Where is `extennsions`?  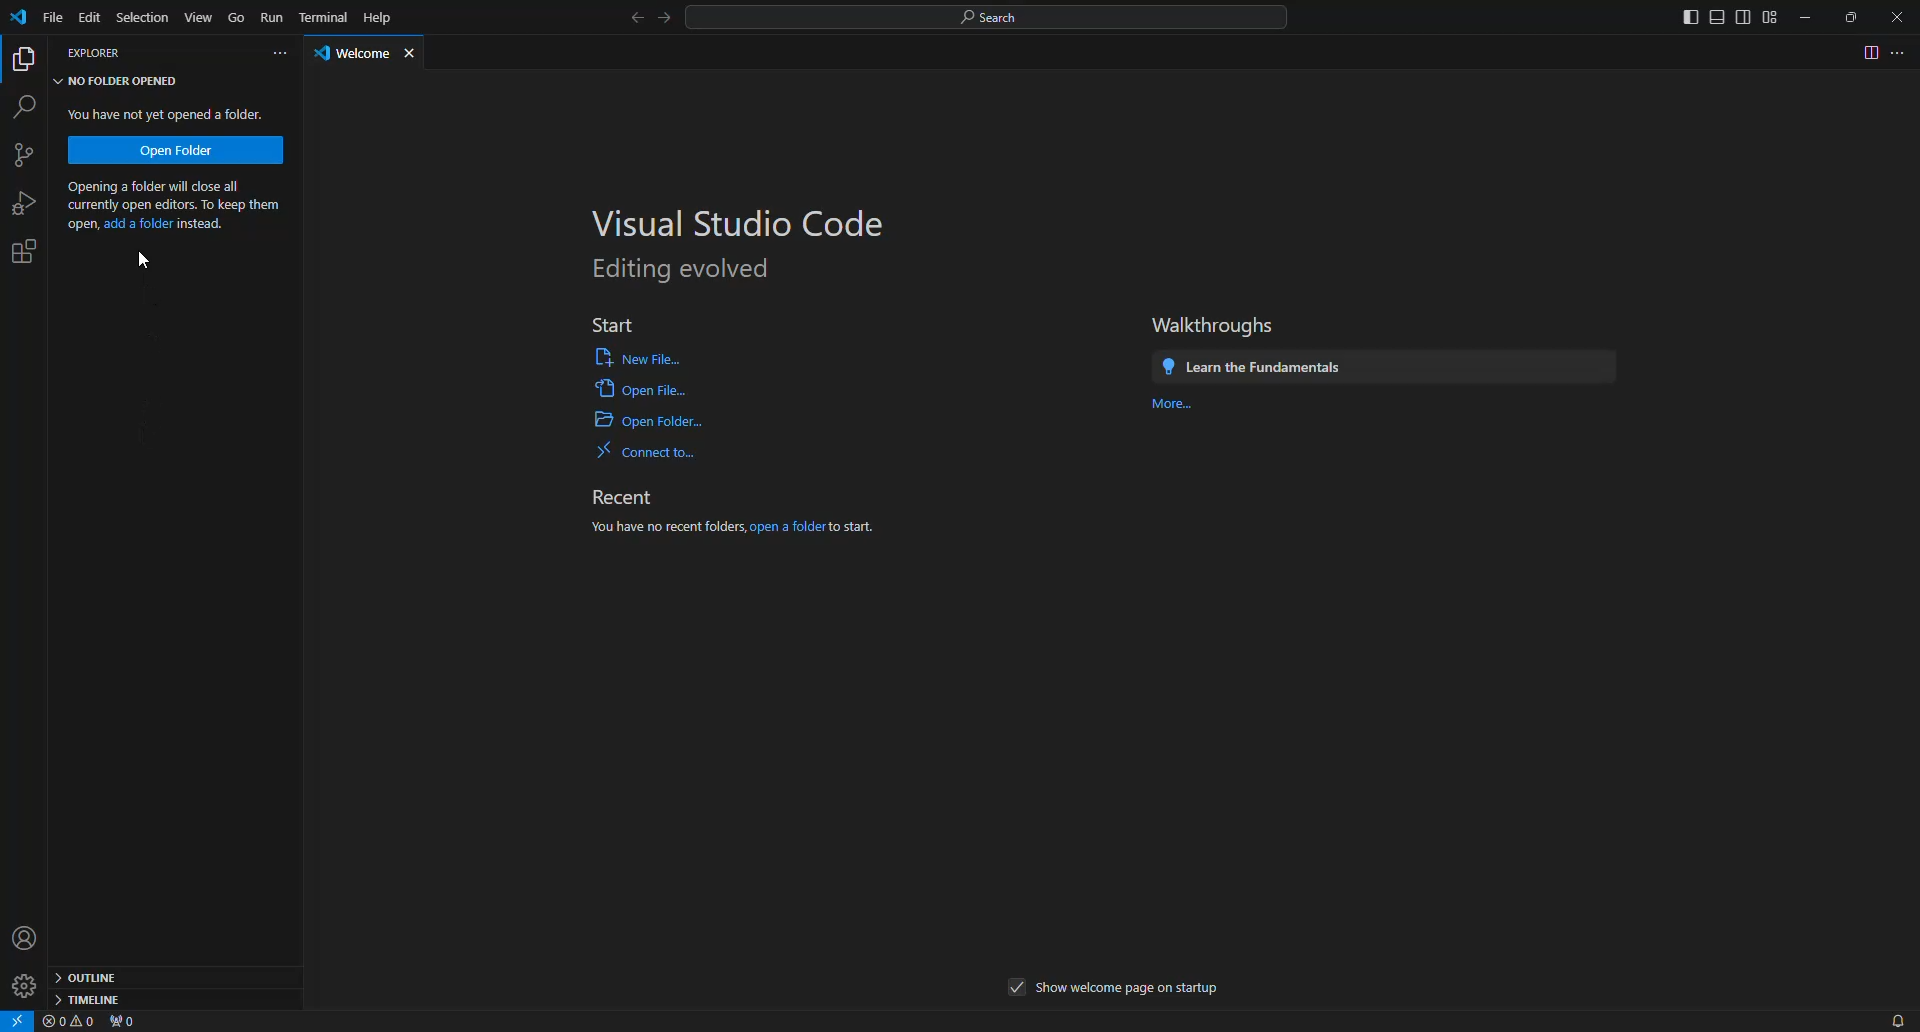 extennsions is located at coordinates (30, 251).